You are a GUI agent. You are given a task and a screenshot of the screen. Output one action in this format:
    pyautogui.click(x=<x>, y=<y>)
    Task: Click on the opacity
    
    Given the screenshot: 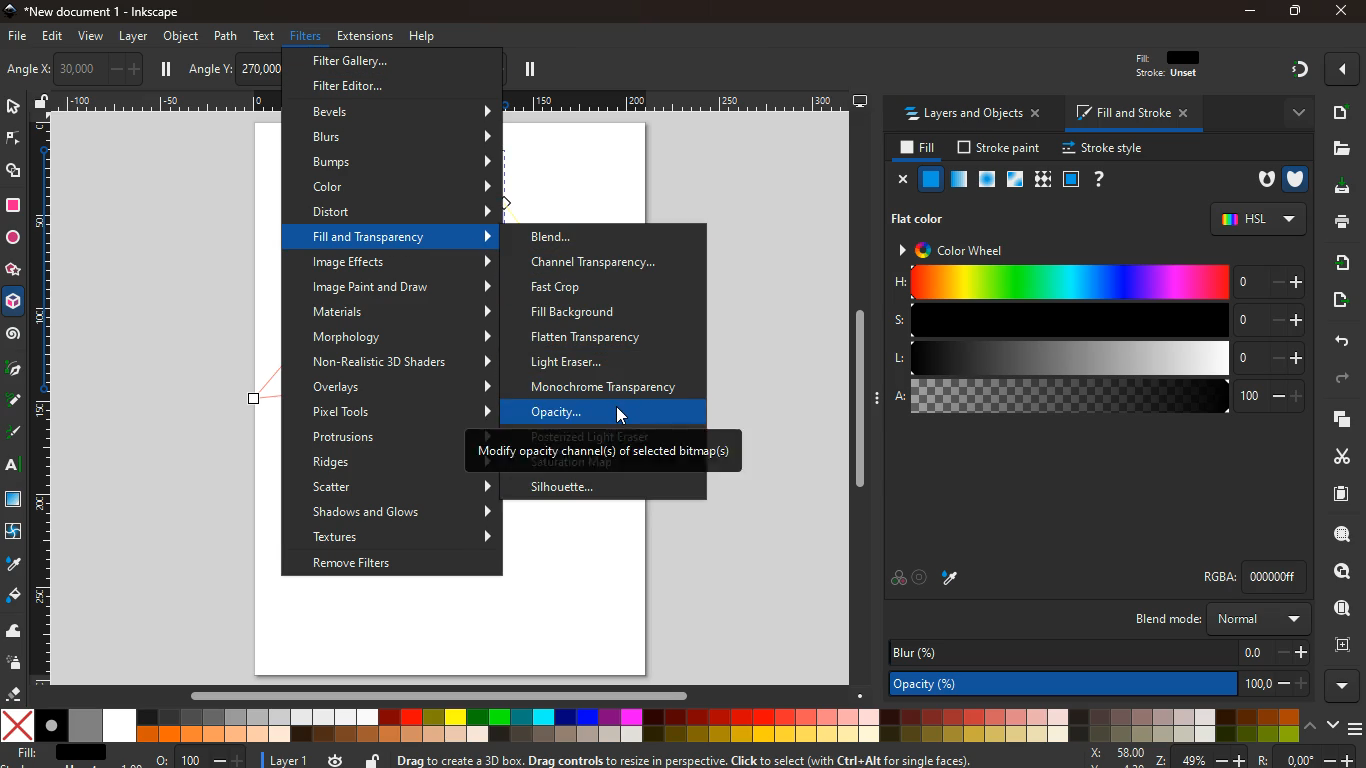 What is the action you would take?
    pyautogui.click(x=599, y=411)
    